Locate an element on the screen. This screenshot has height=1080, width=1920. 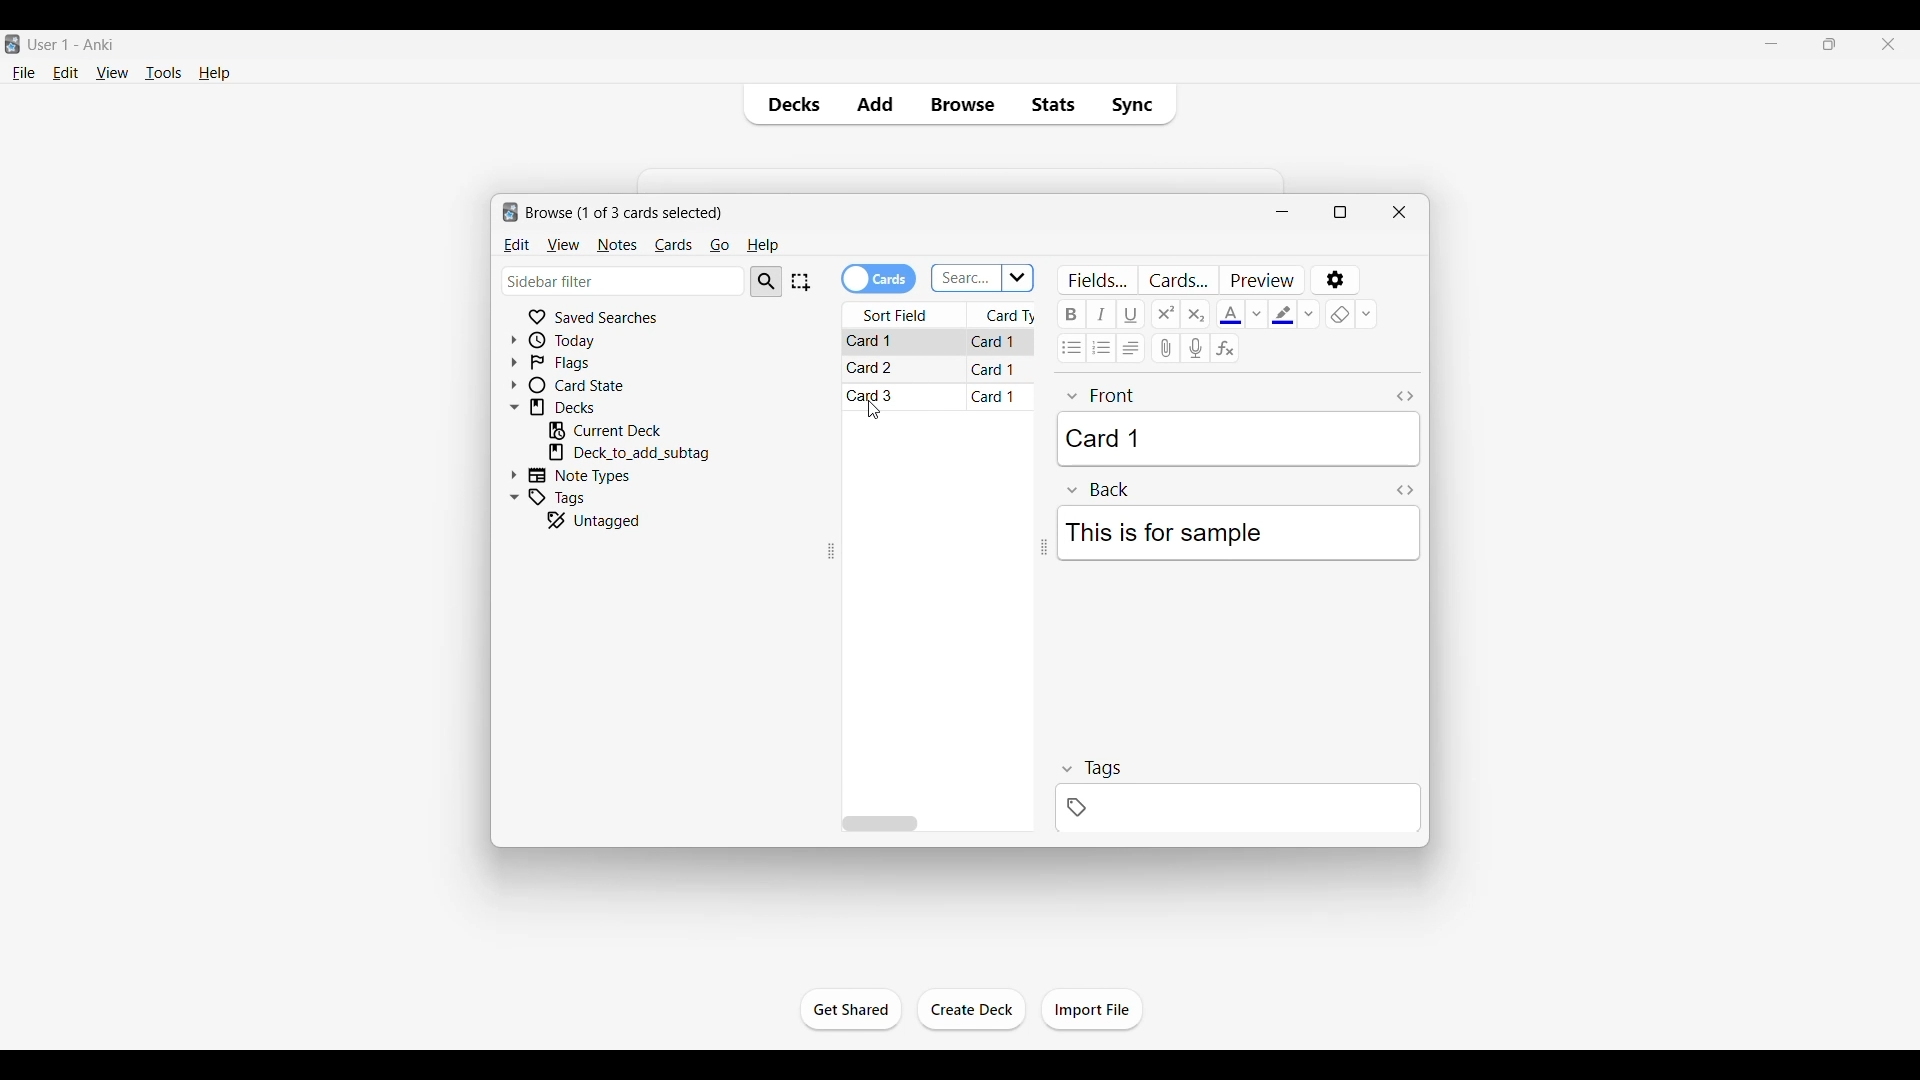
Click to type in search is located at coordinates (625, 280).